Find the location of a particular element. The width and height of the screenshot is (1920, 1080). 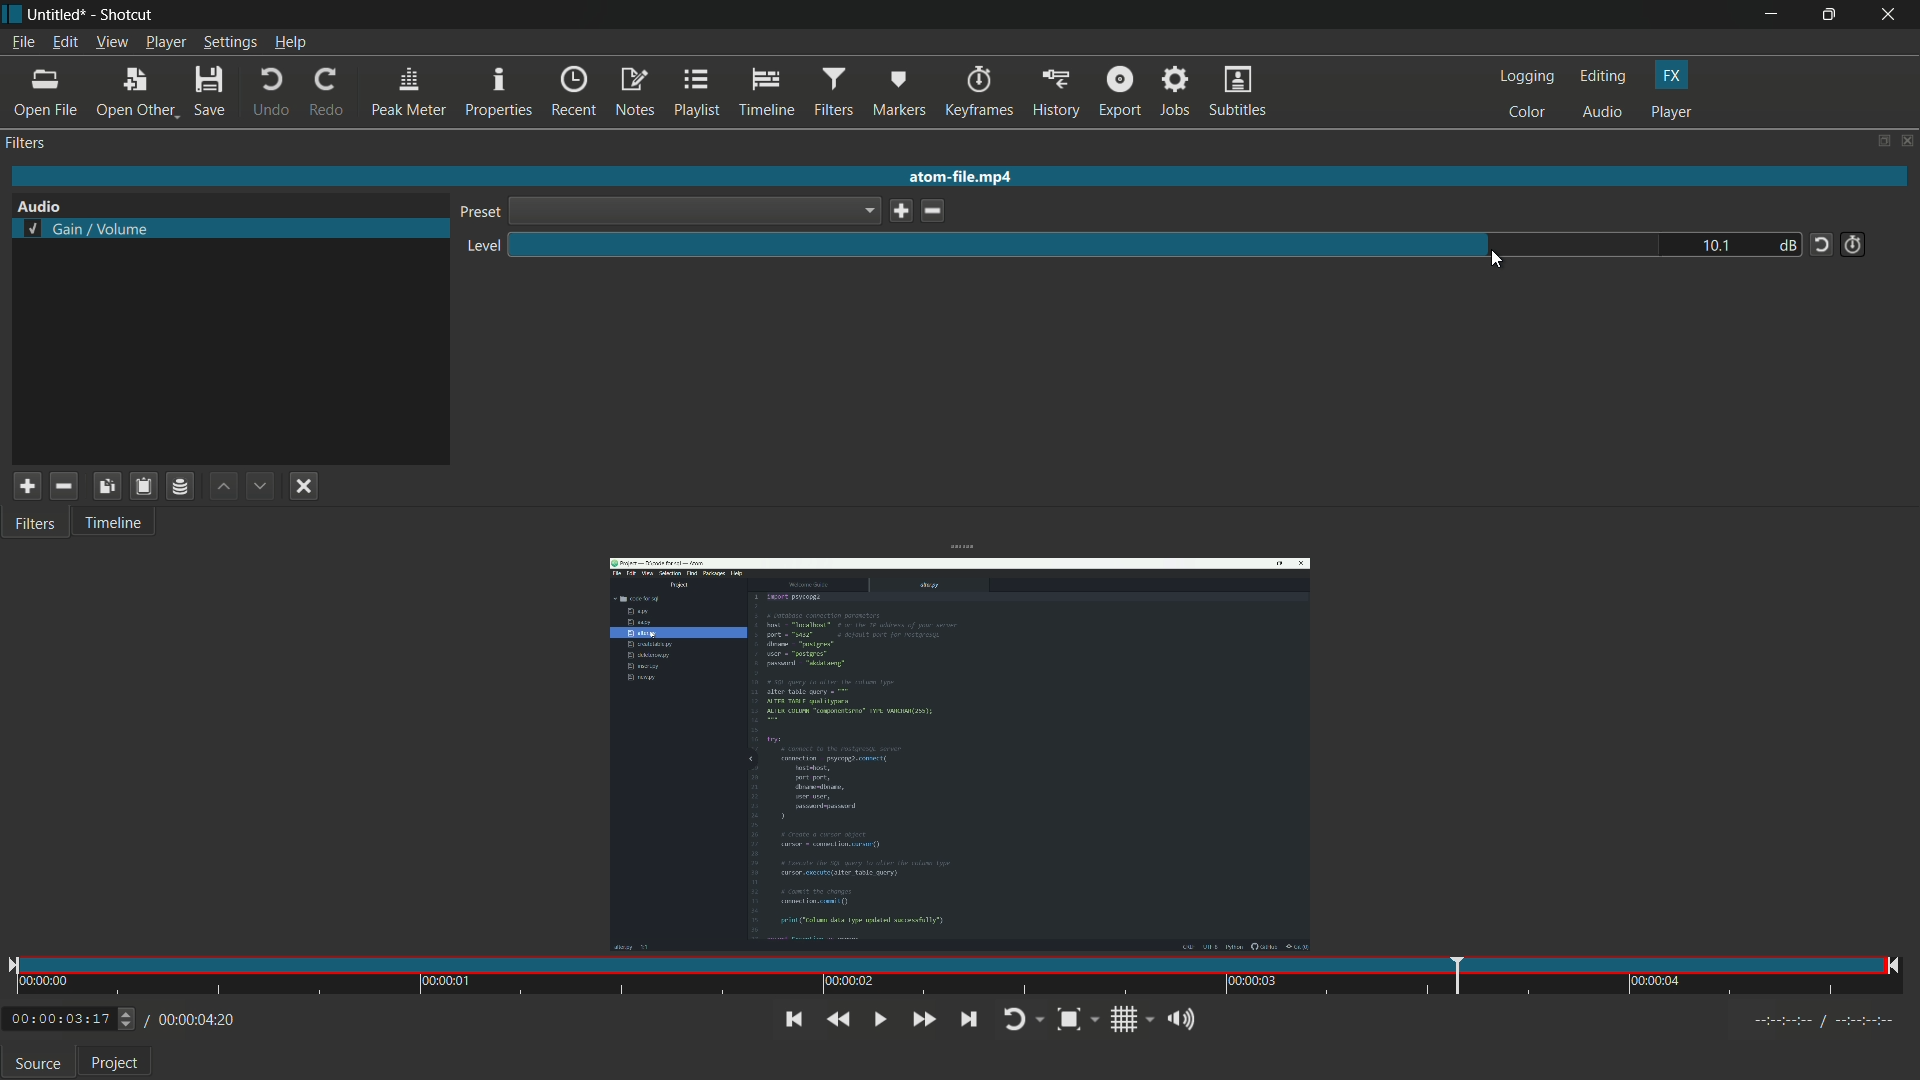

color is located at coordinates (1527, 114).